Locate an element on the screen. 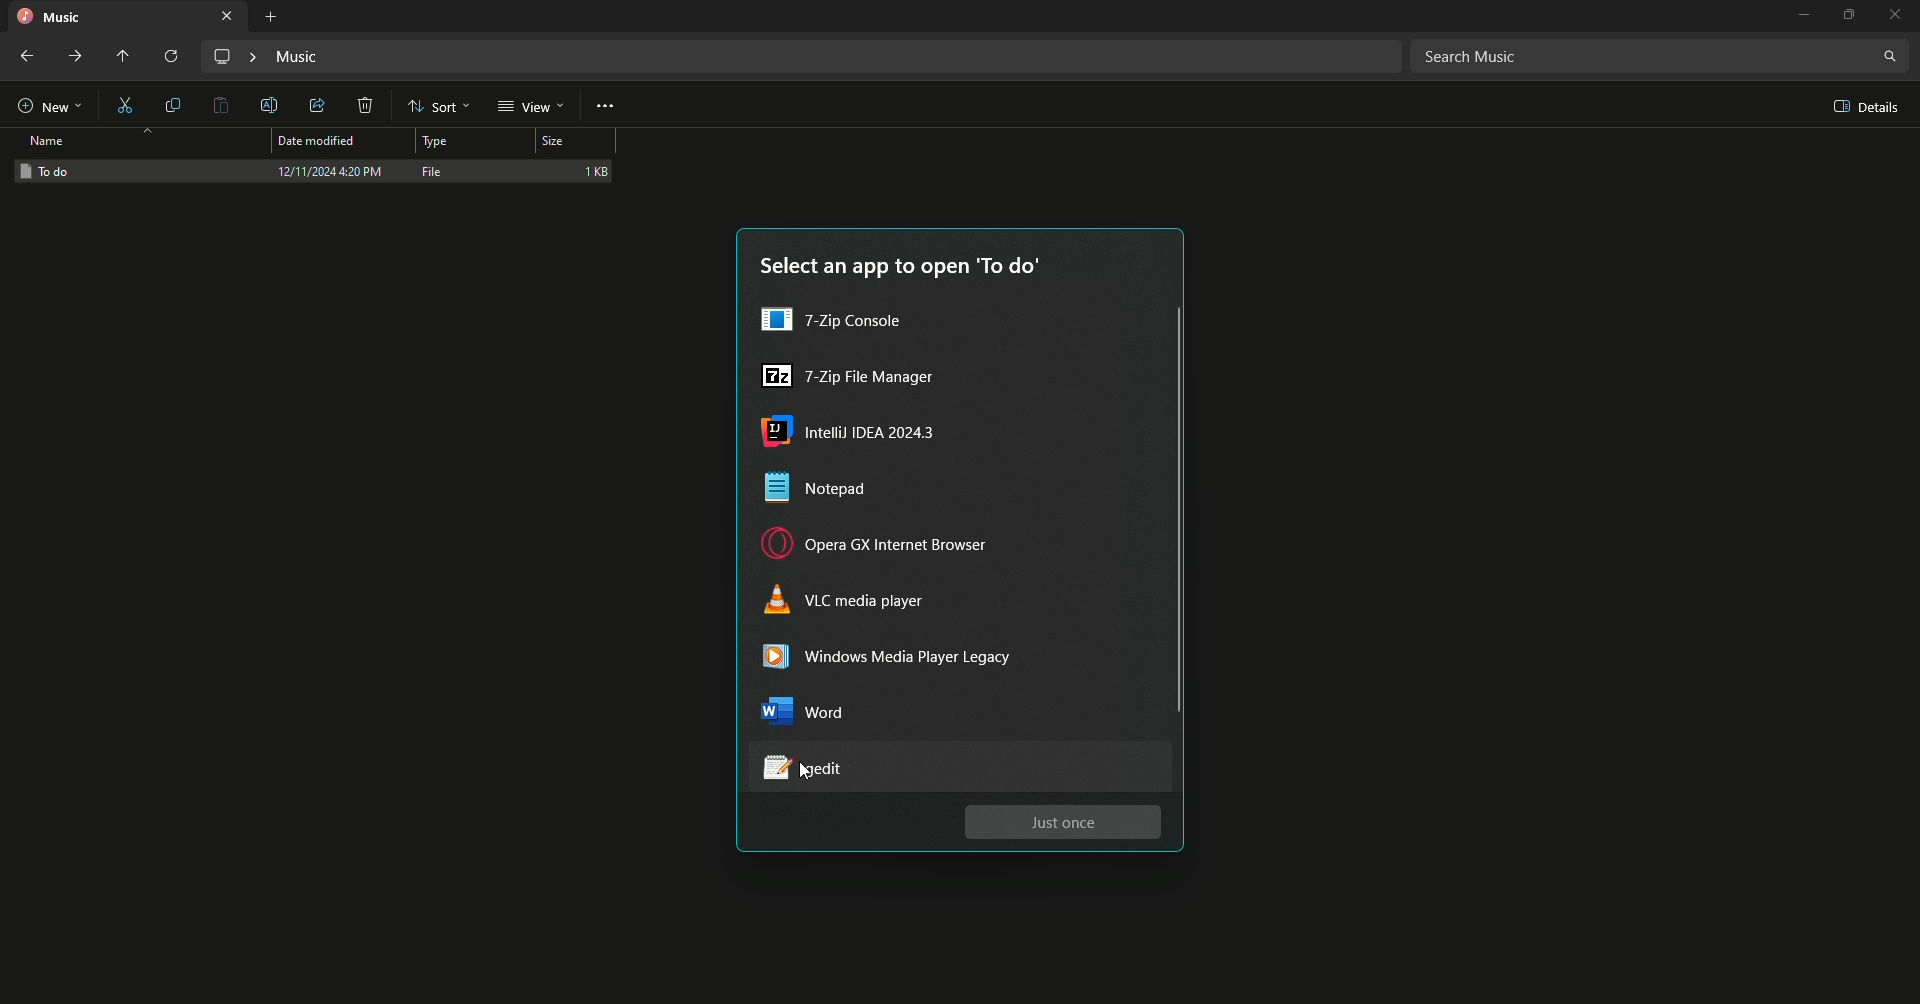 The width and height of the screenshot is (1920, 1004). Notepad is located at coordinates (832, 493).